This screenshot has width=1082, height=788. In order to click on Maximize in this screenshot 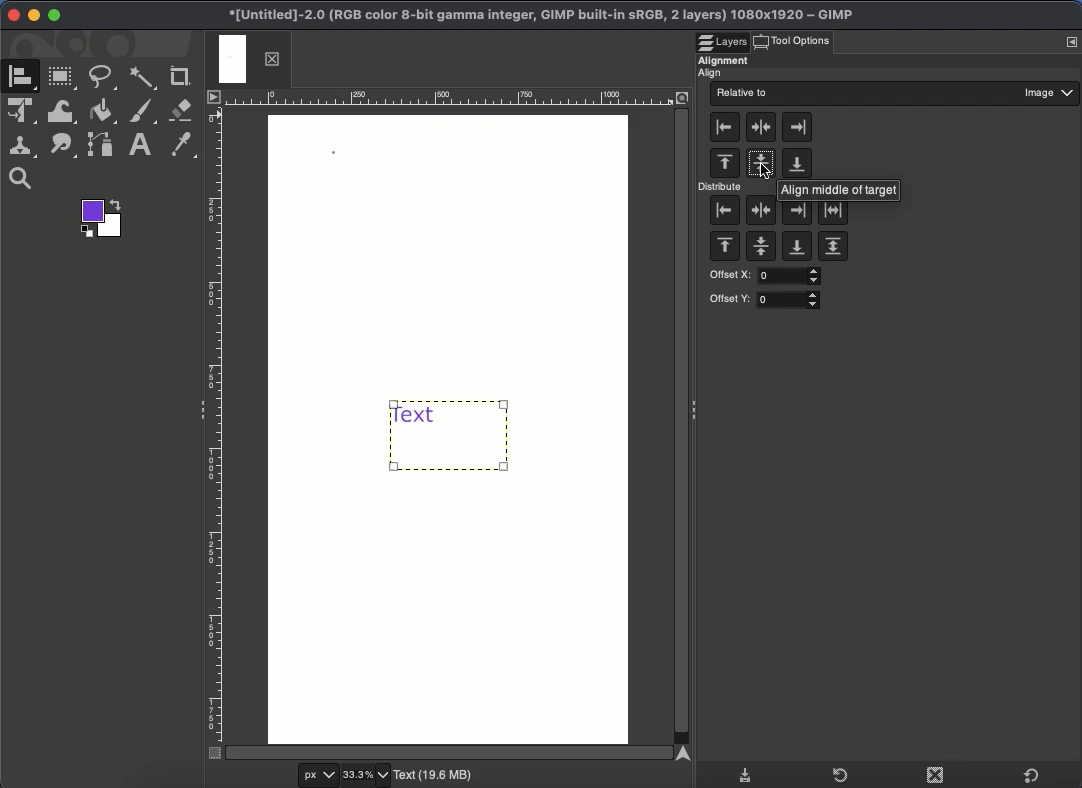, I will do `click(54, 16)`.